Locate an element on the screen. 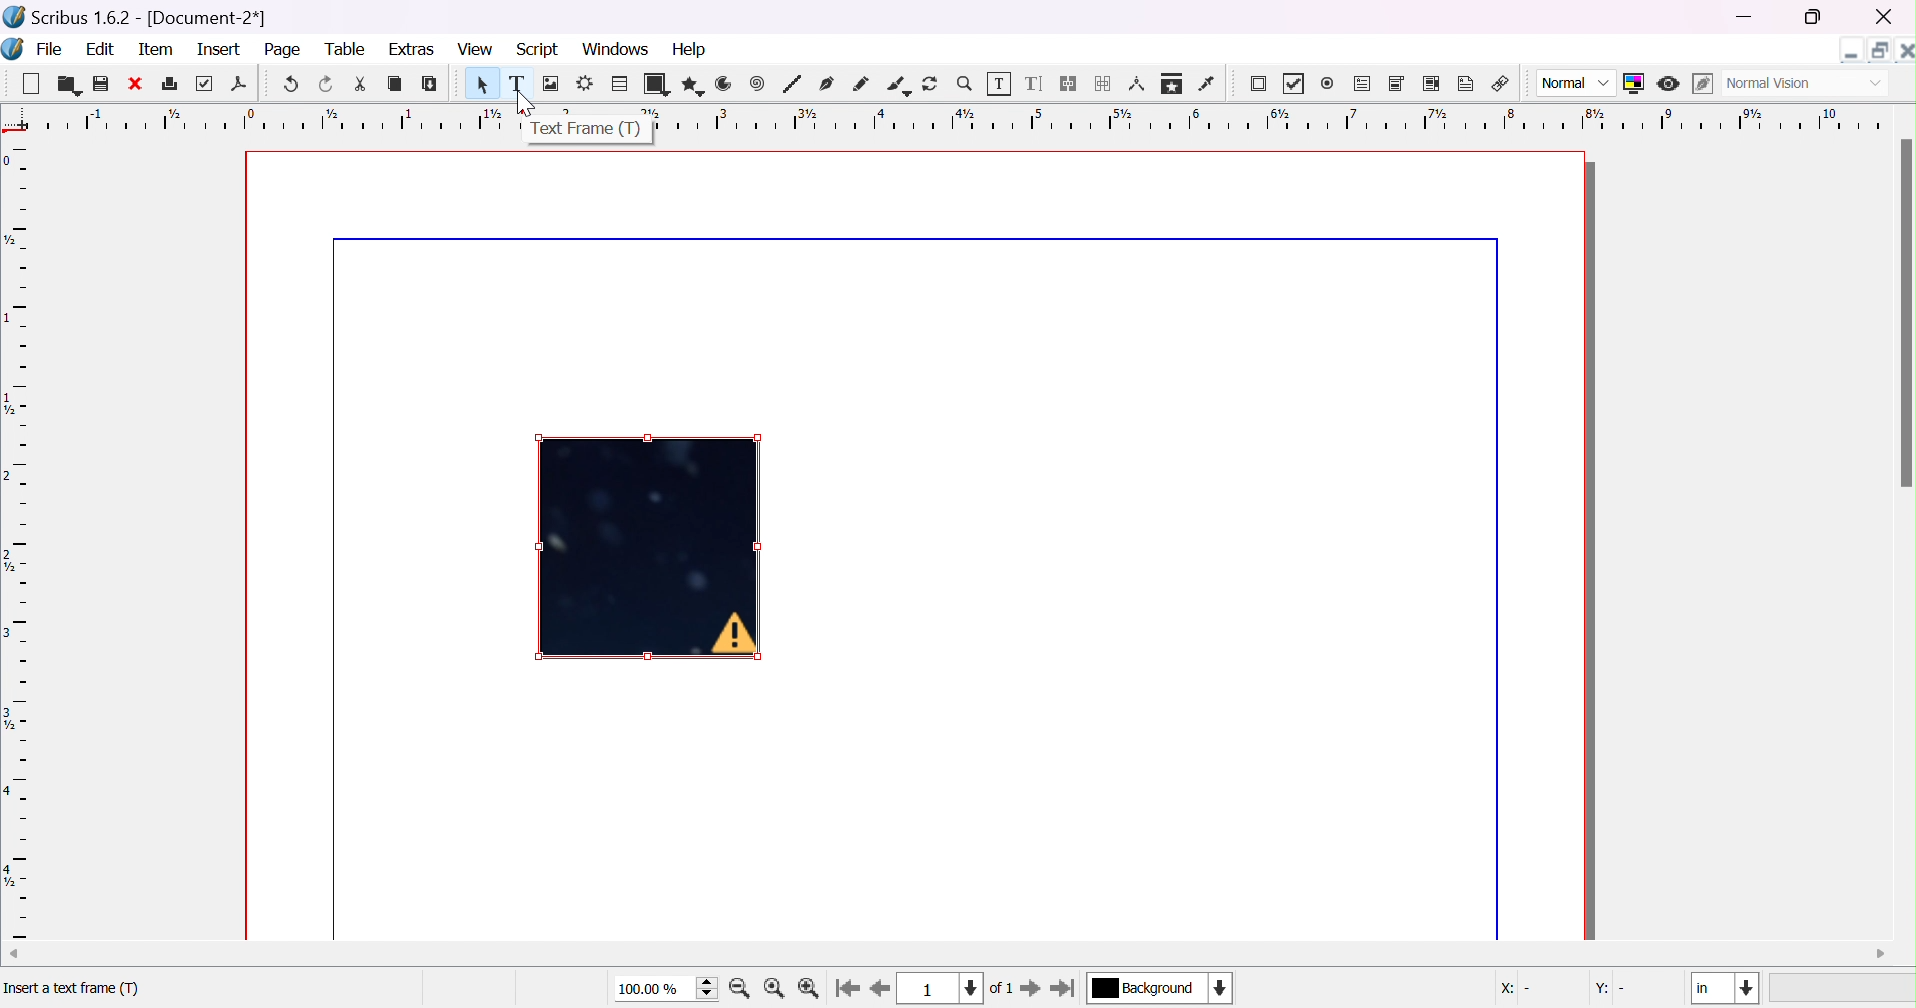  shape is located at coordinates (655, 84).